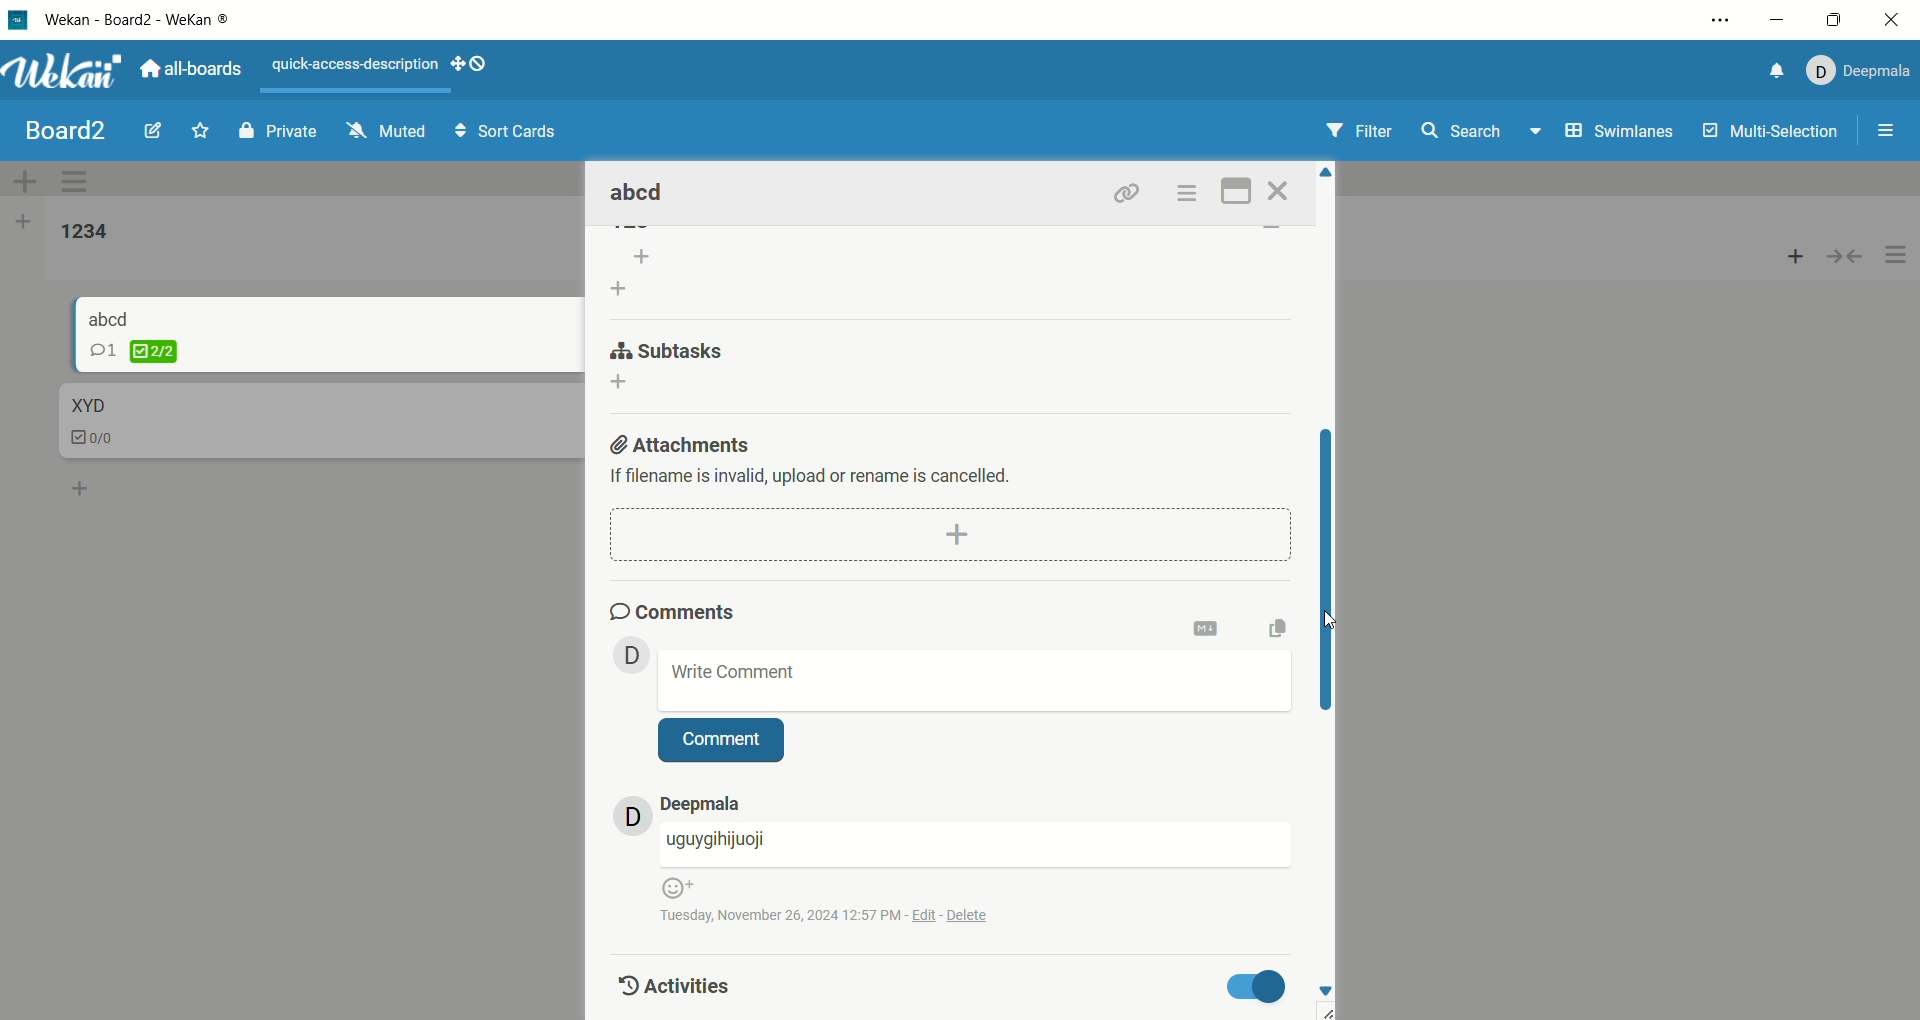  I want to click on board title, so click(68, 131).